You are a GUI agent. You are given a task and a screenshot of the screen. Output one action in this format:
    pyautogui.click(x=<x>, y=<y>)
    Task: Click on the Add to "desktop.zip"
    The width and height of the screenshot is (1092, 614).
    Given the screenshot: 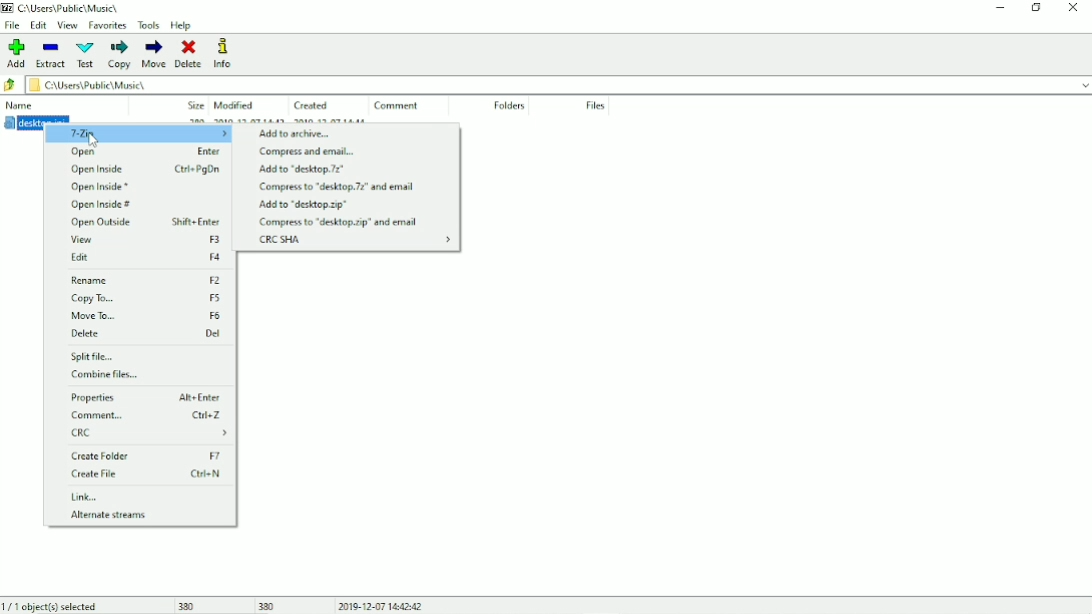 What is the action you would take?
    pyautogui.click(x=306, y=205)
    